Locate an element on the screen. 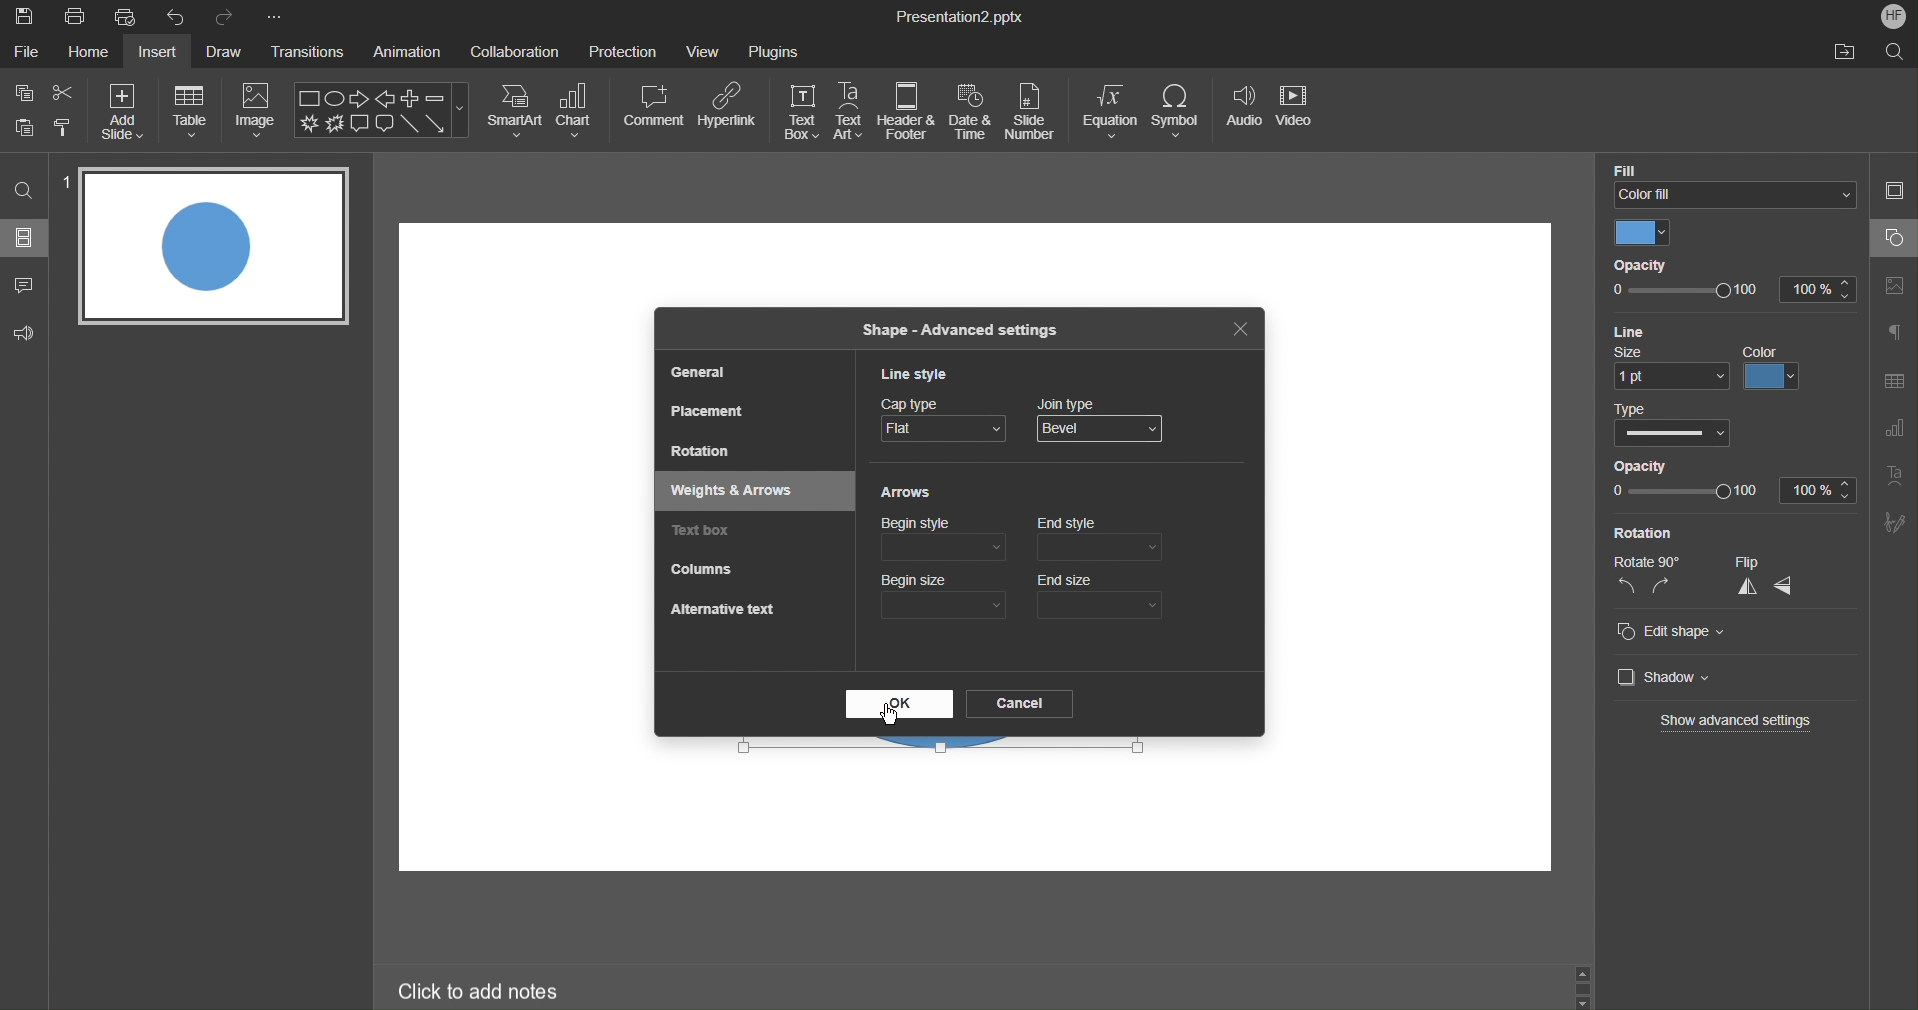  OK is located at coordinates (899, 703).